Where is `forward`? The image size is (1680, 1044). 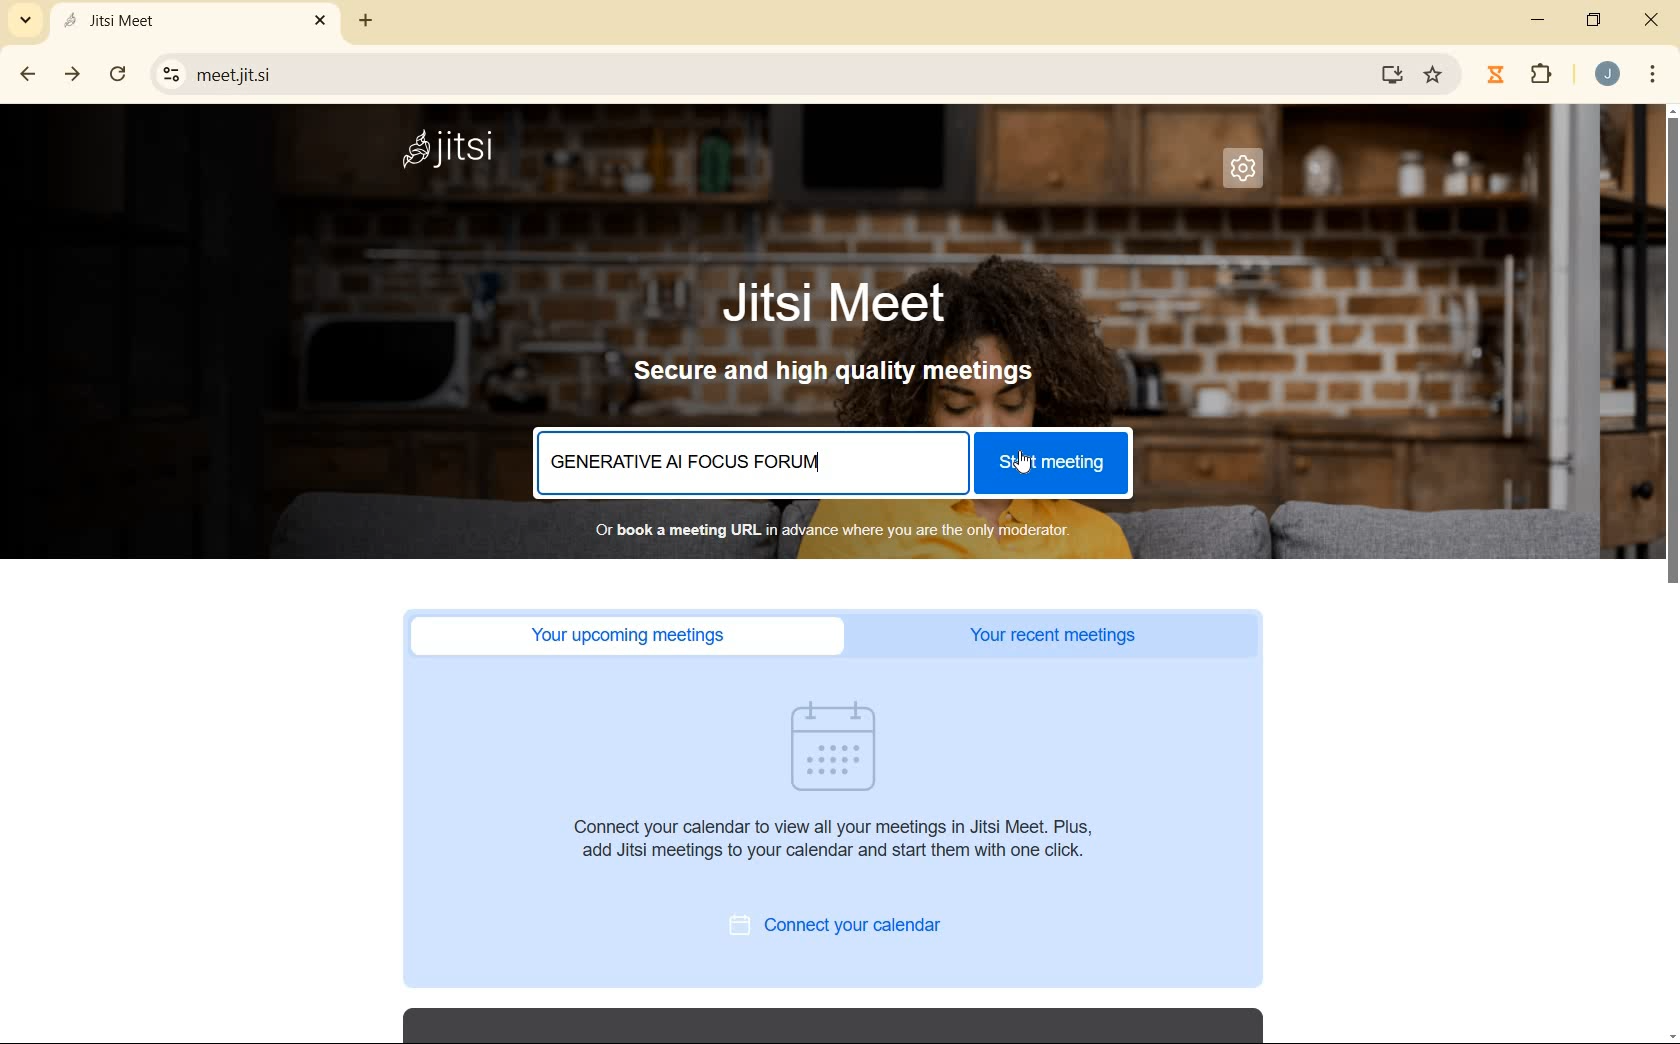 forward is located at coordinates (68, 74).